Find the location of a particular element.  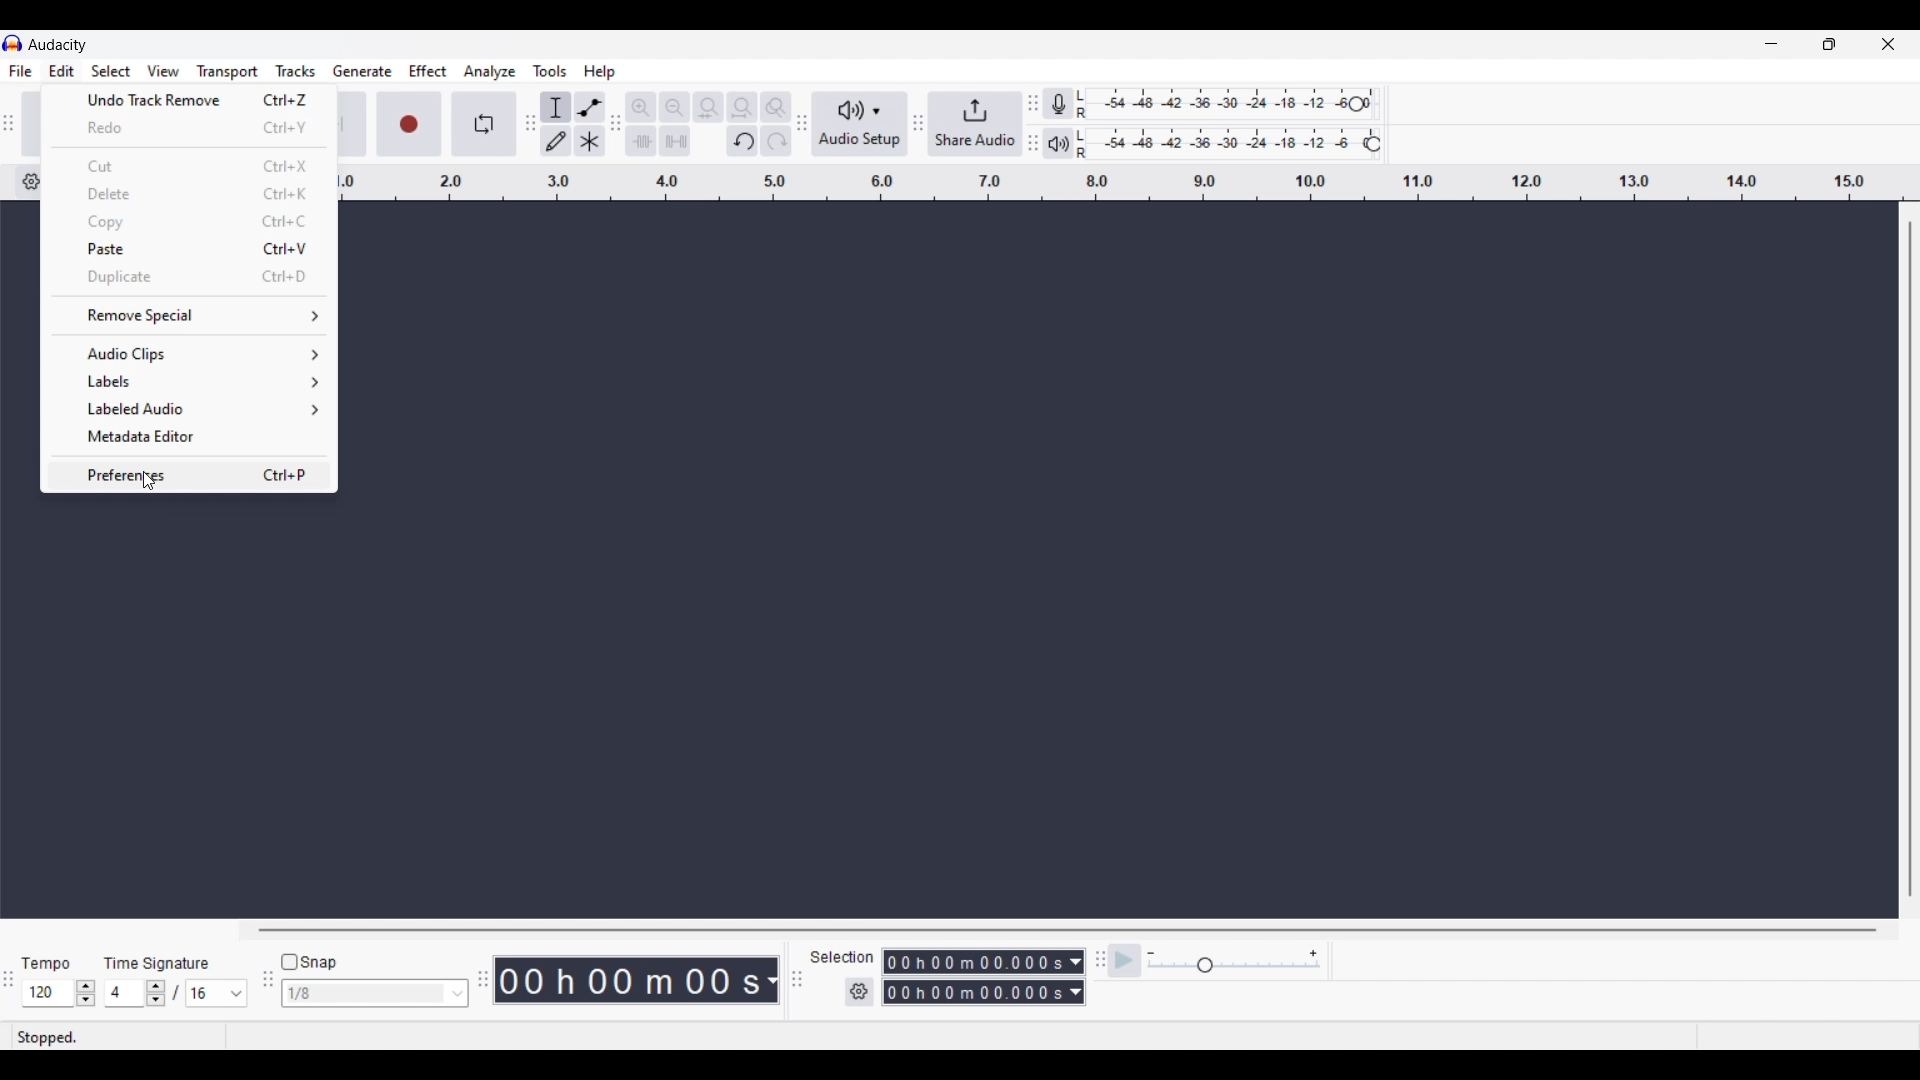

Silence audio selection is located at coordinates (675, 141).